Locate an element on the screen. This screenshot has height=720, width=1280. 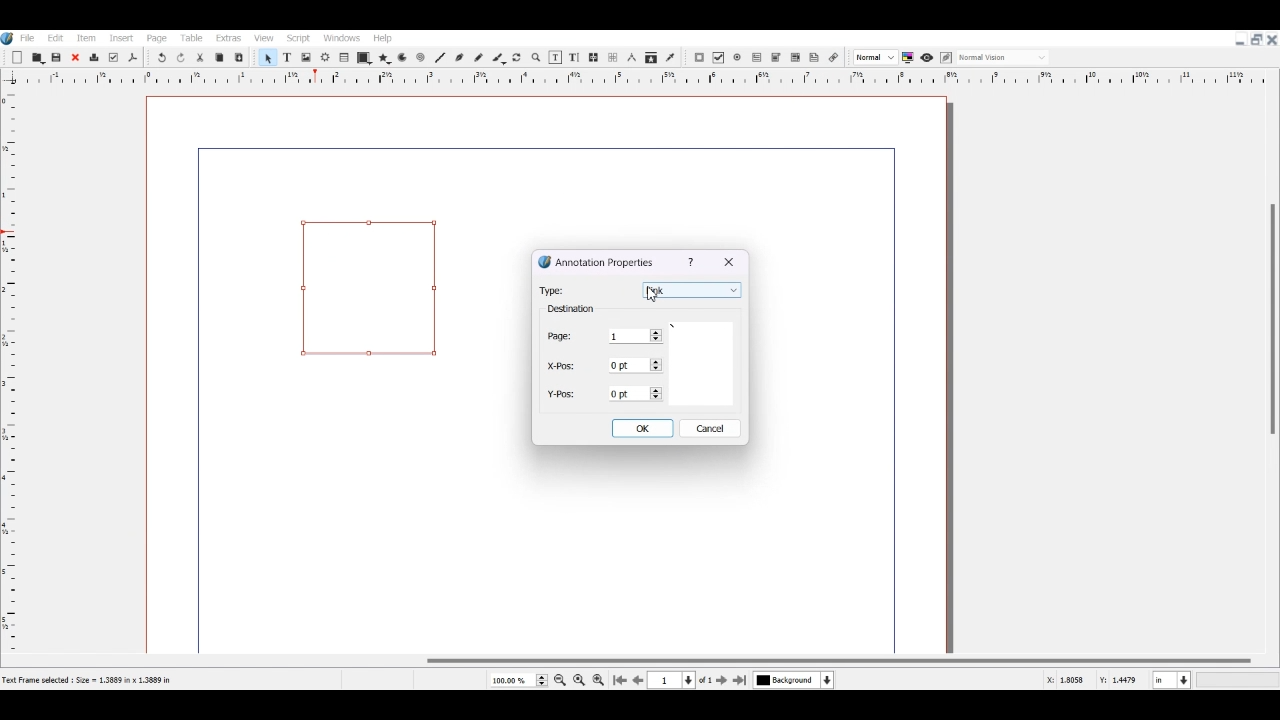
Measurement in Inche is located at coordinates (1172, 680).